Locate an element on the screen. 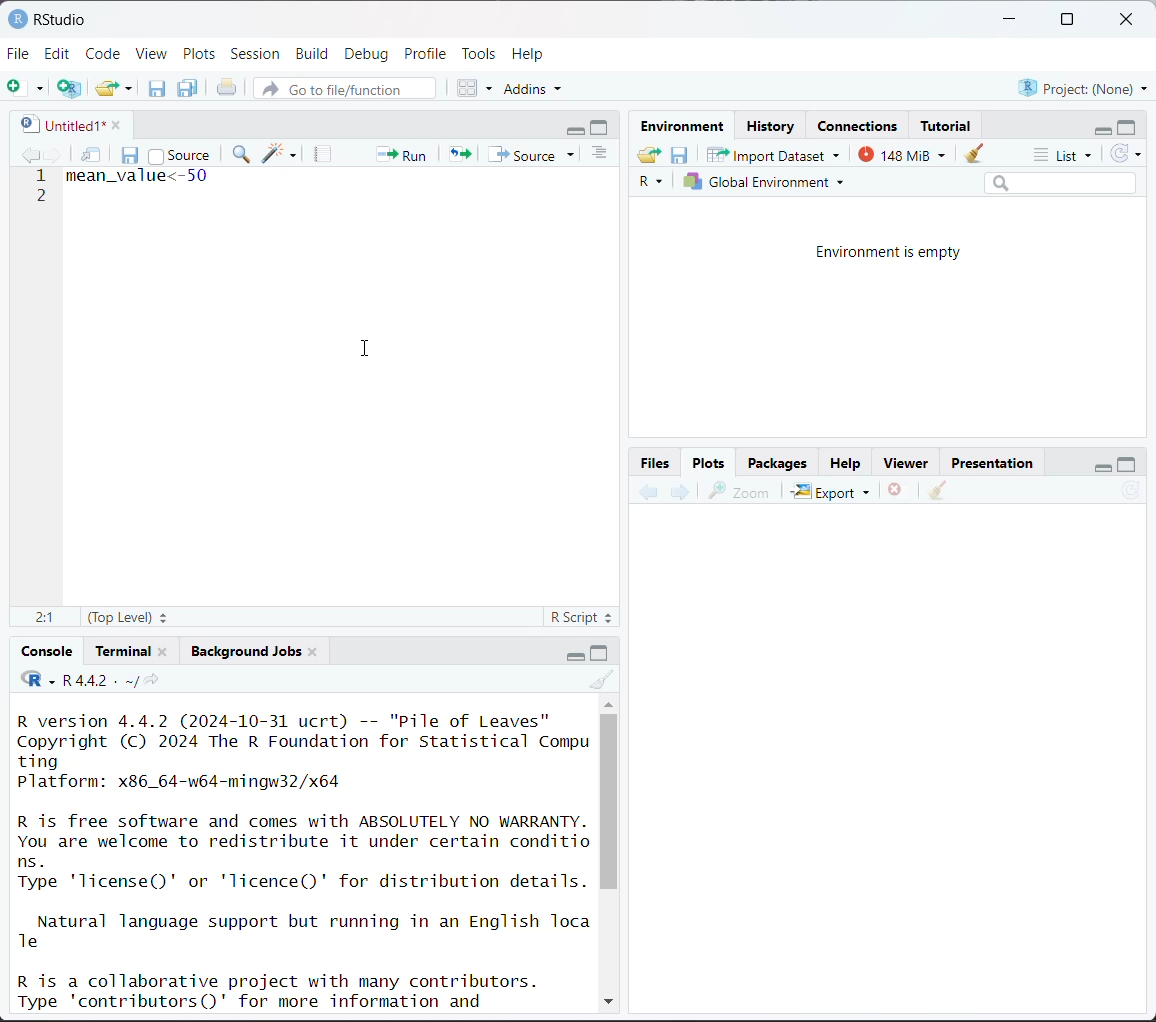  Viewer is located at coordinates (910, 464).